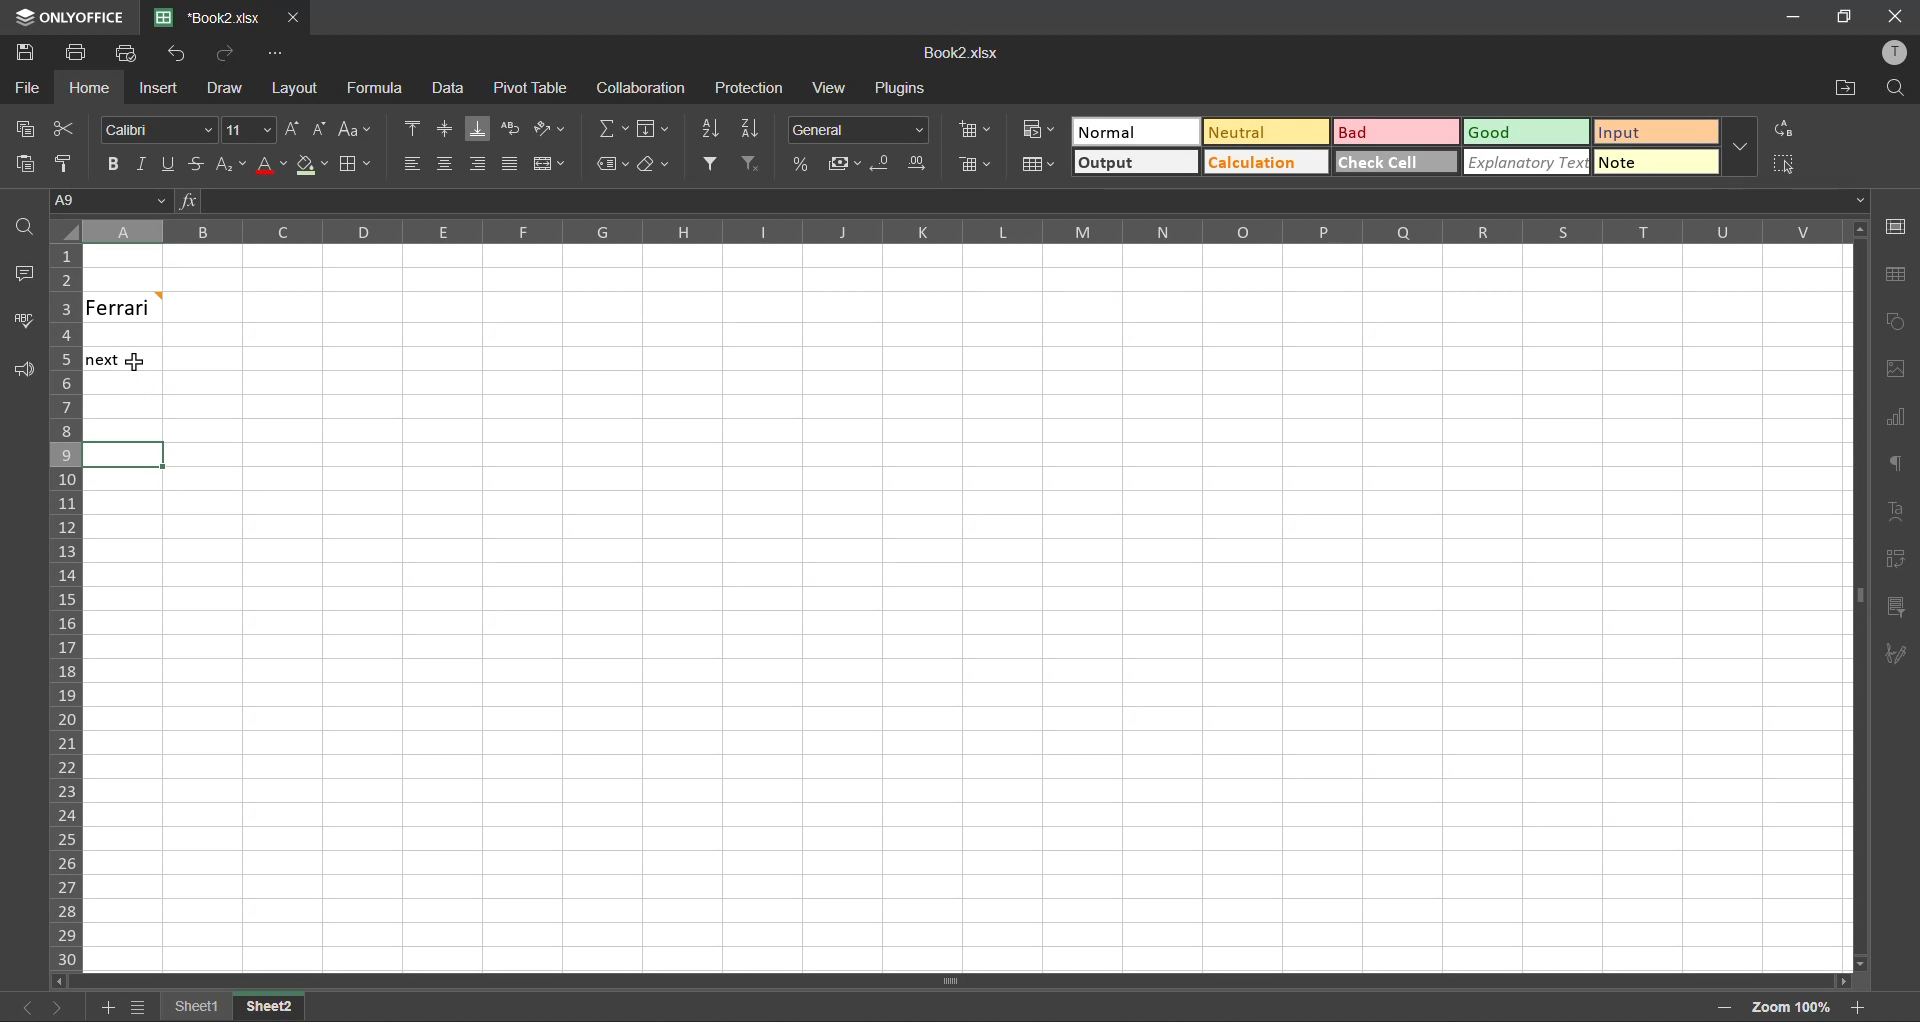 This screenshot has width=1920, height=1022. Describe the element at coordinates (26, 321) in the screenshot. I see `spellcheck` at that location.